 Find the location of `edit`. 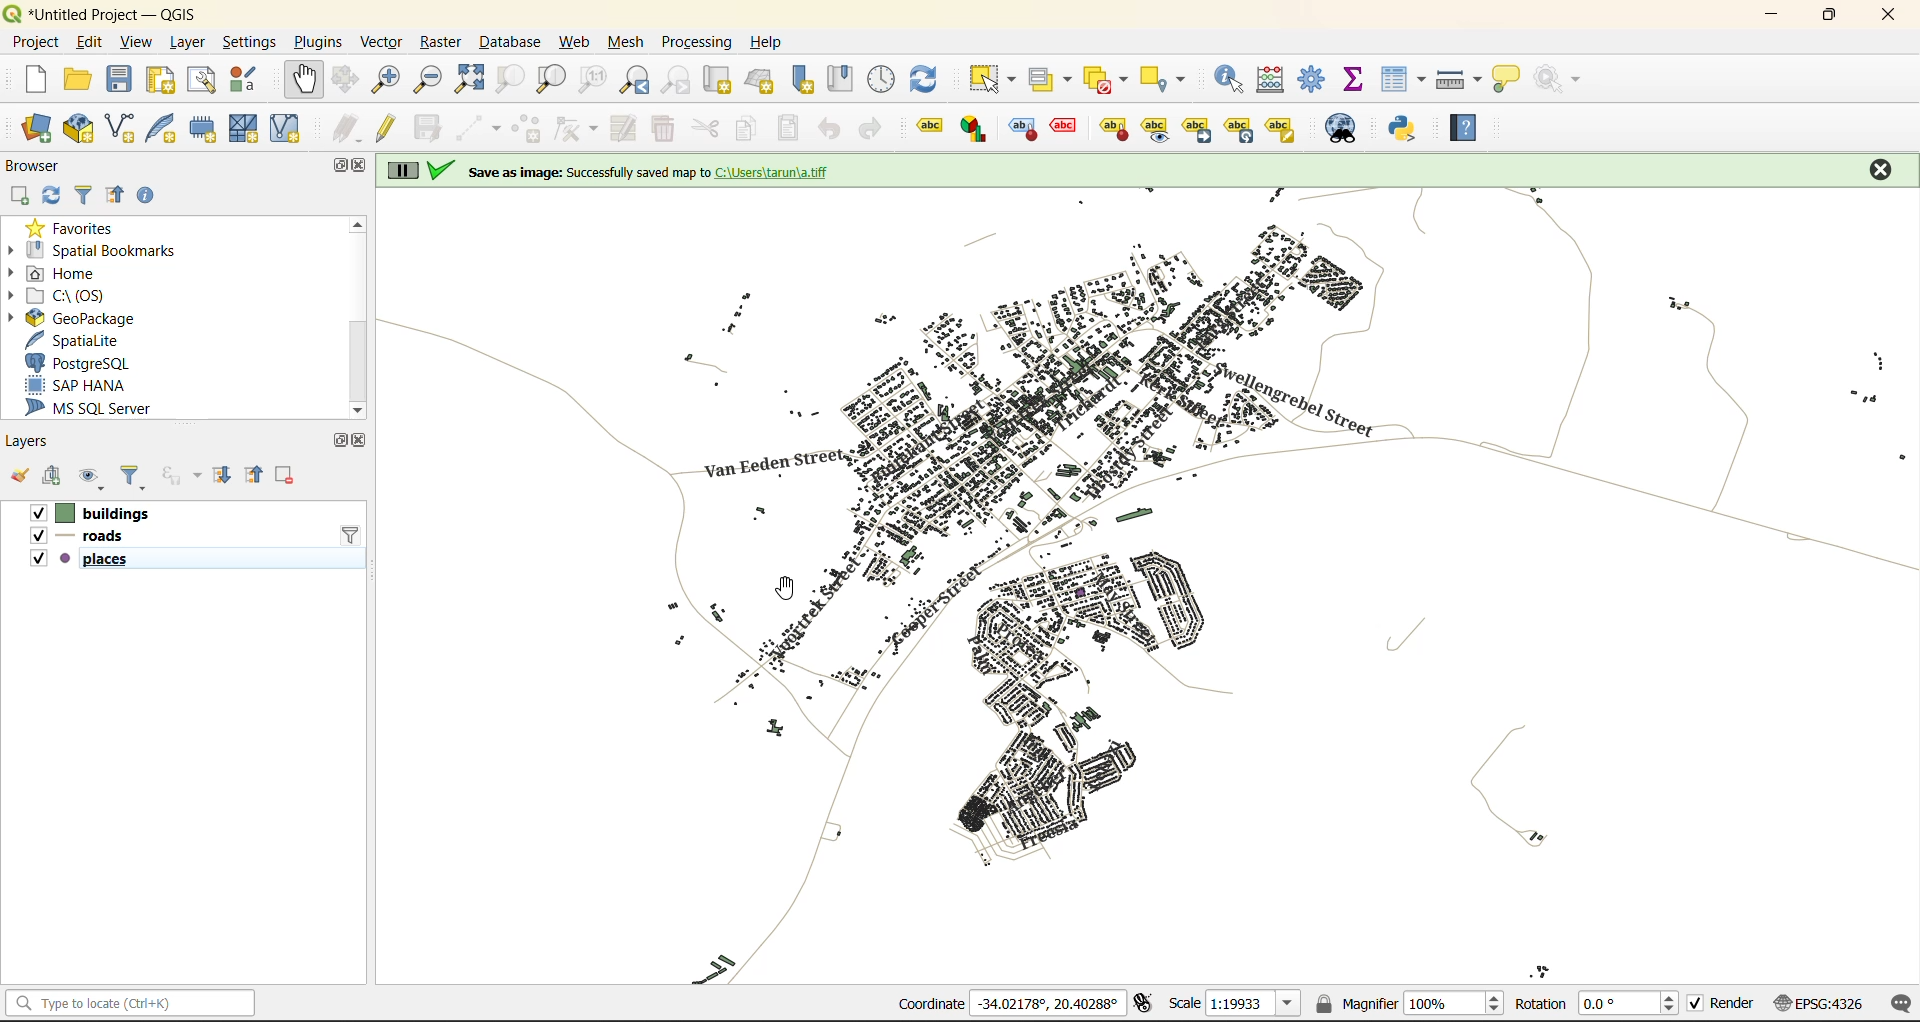

edit is located at coordinates (85, 41).